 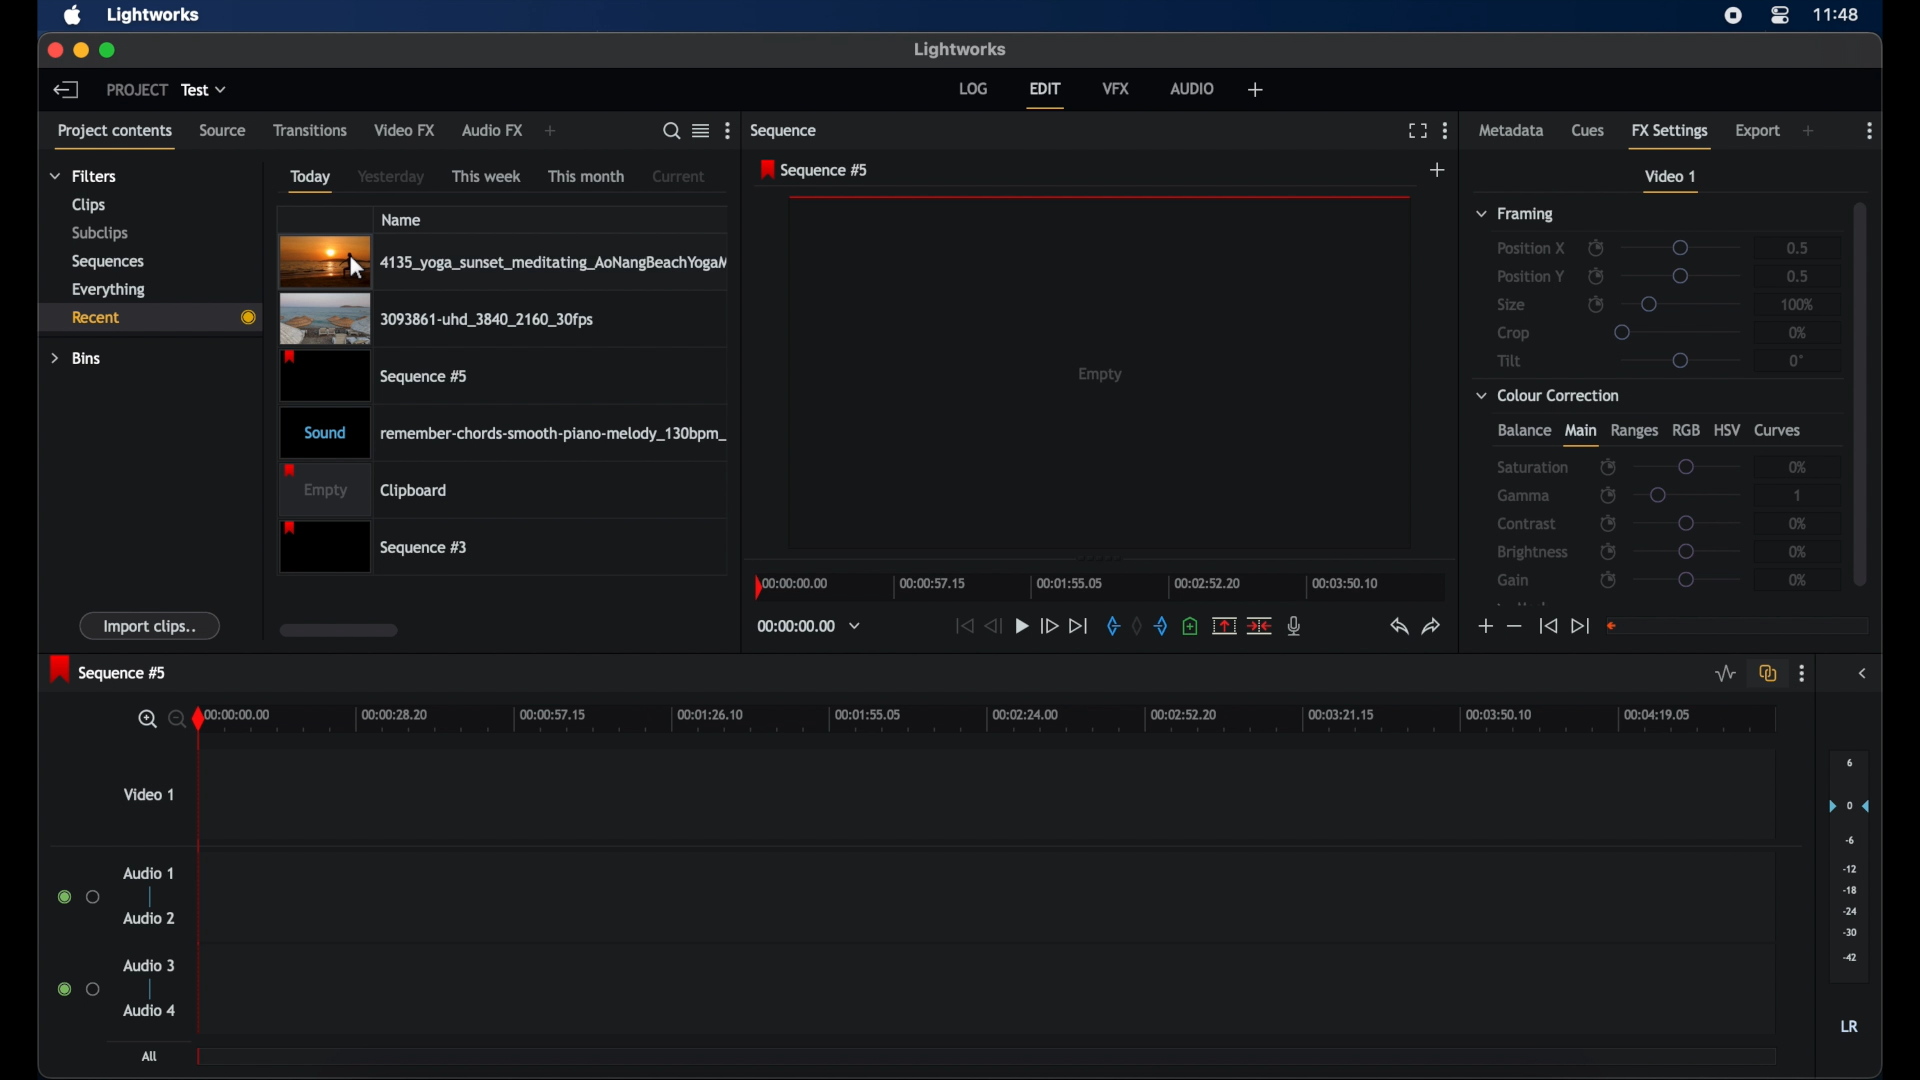 I want to click on play , so click(x=1022, y=626).